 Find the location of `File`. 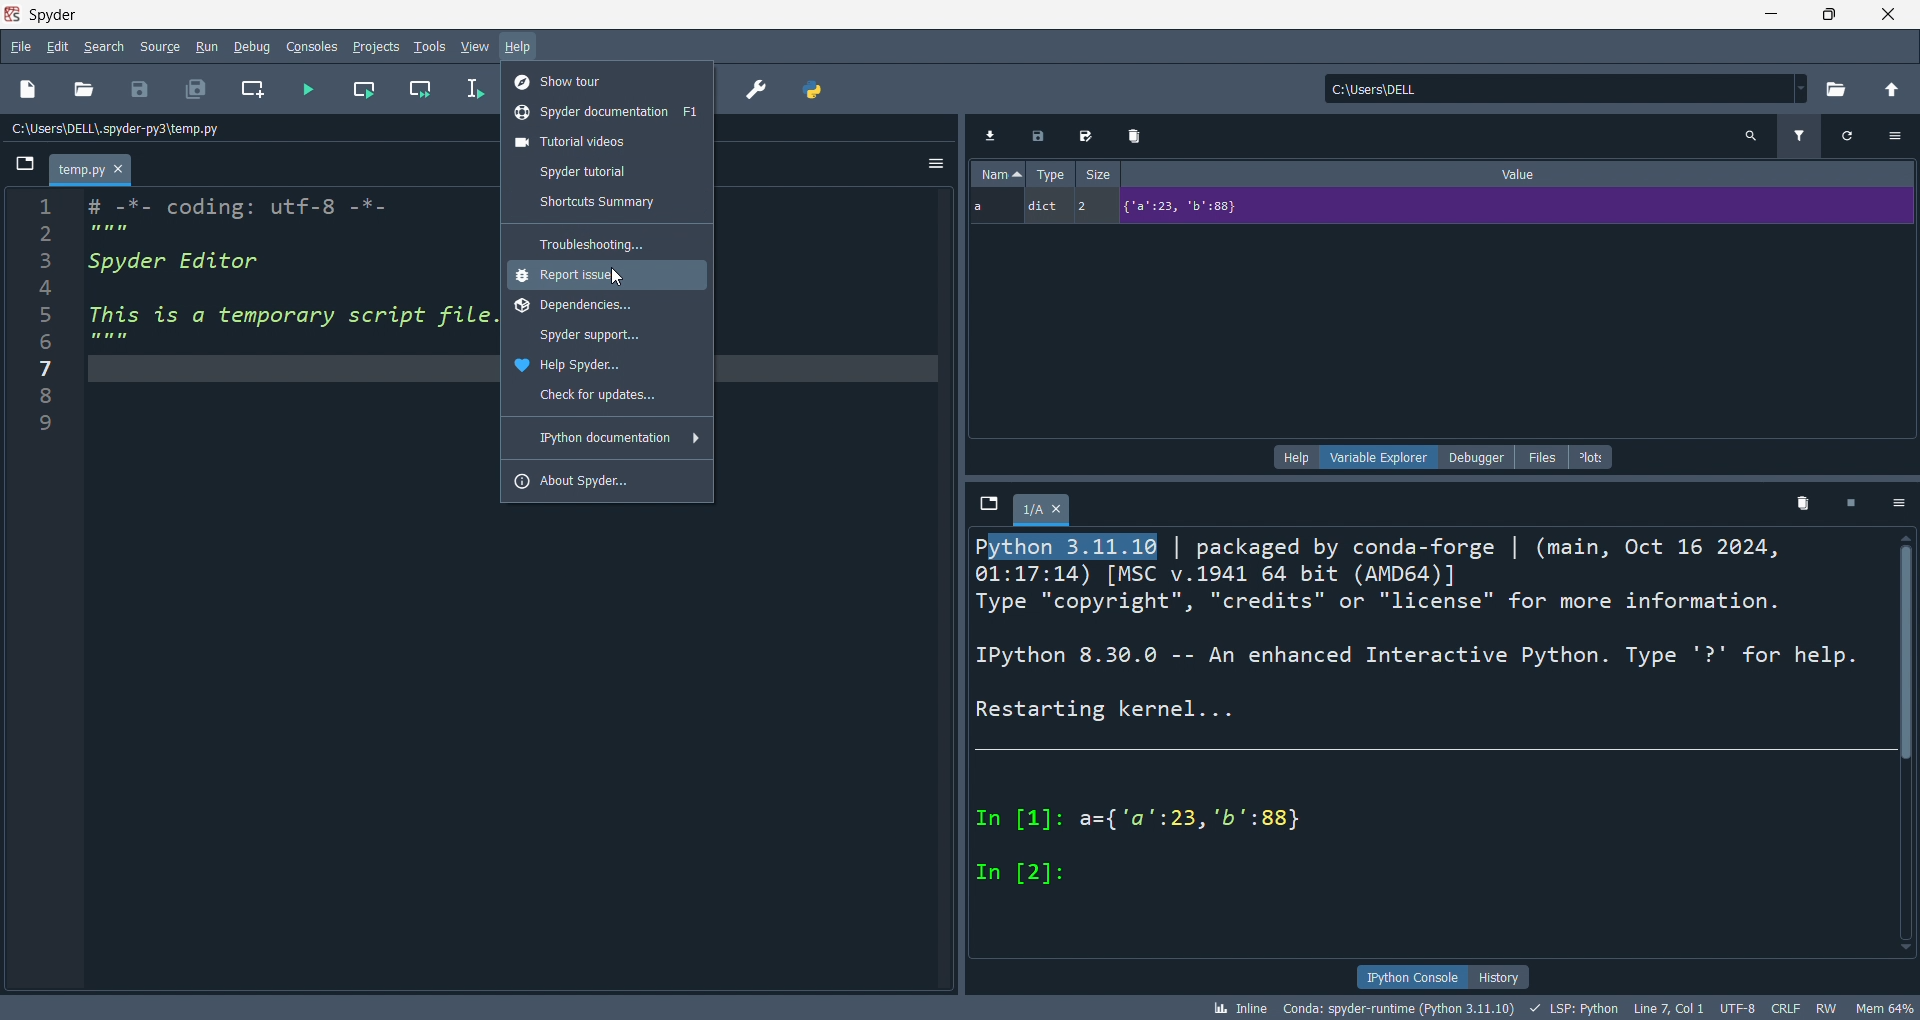

File is located at coordinates (26, 165).